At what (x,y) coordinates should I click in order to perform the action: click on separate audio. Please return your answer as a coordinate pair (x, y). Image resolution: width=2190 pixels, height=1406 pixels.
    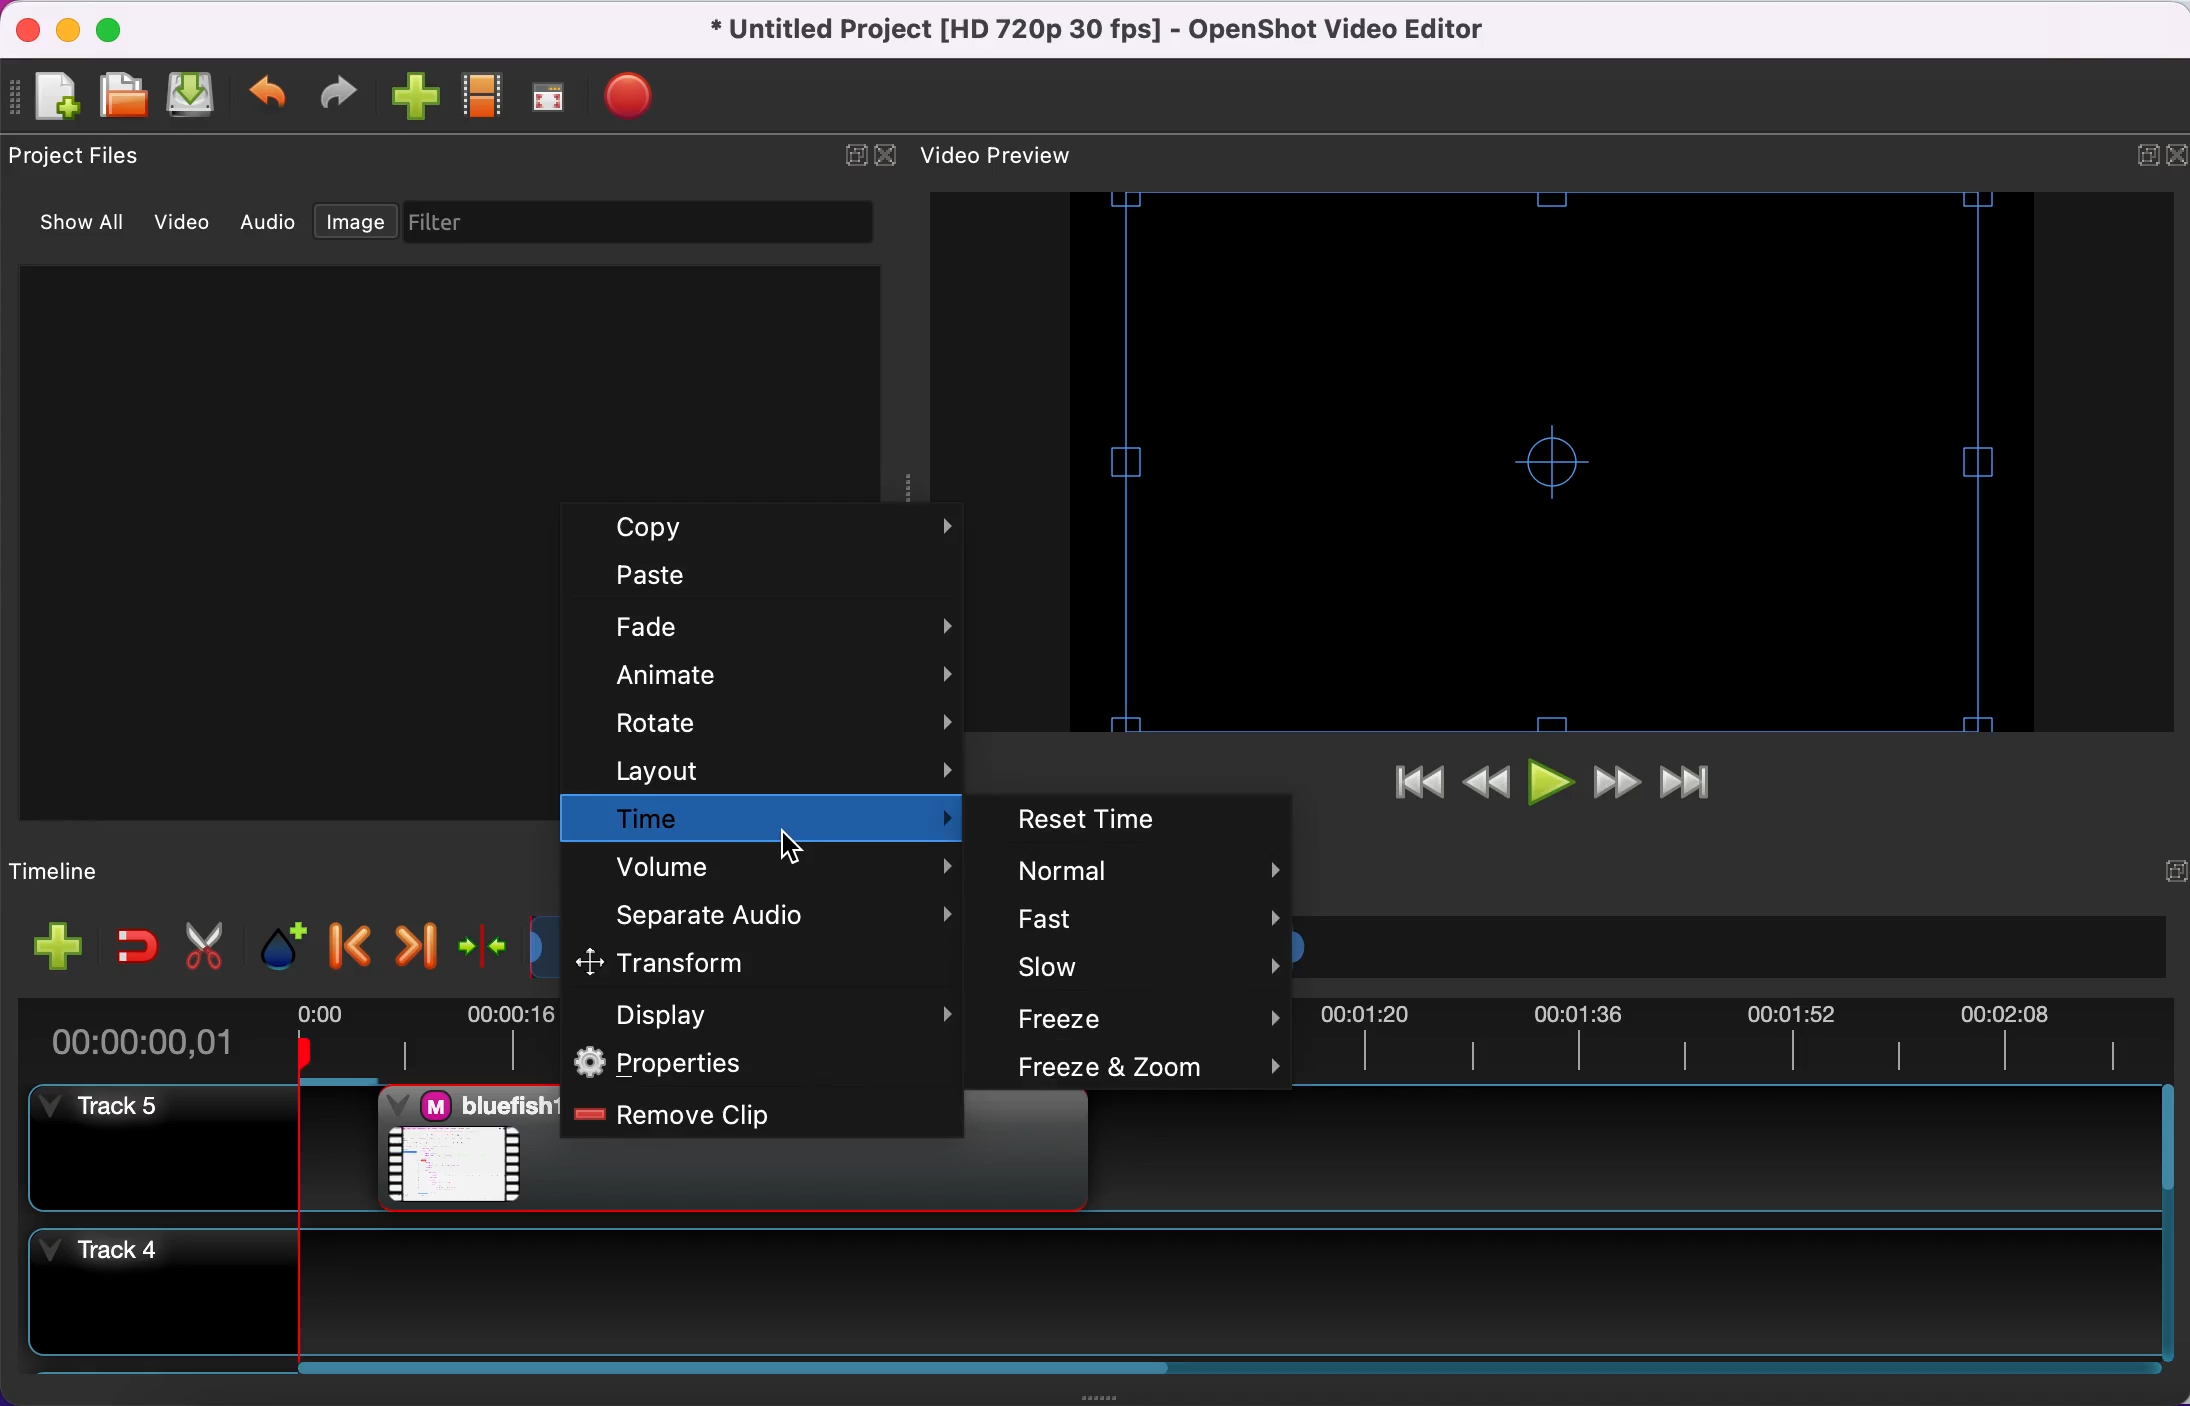
    Looking at the image, I should click on (772, 917).